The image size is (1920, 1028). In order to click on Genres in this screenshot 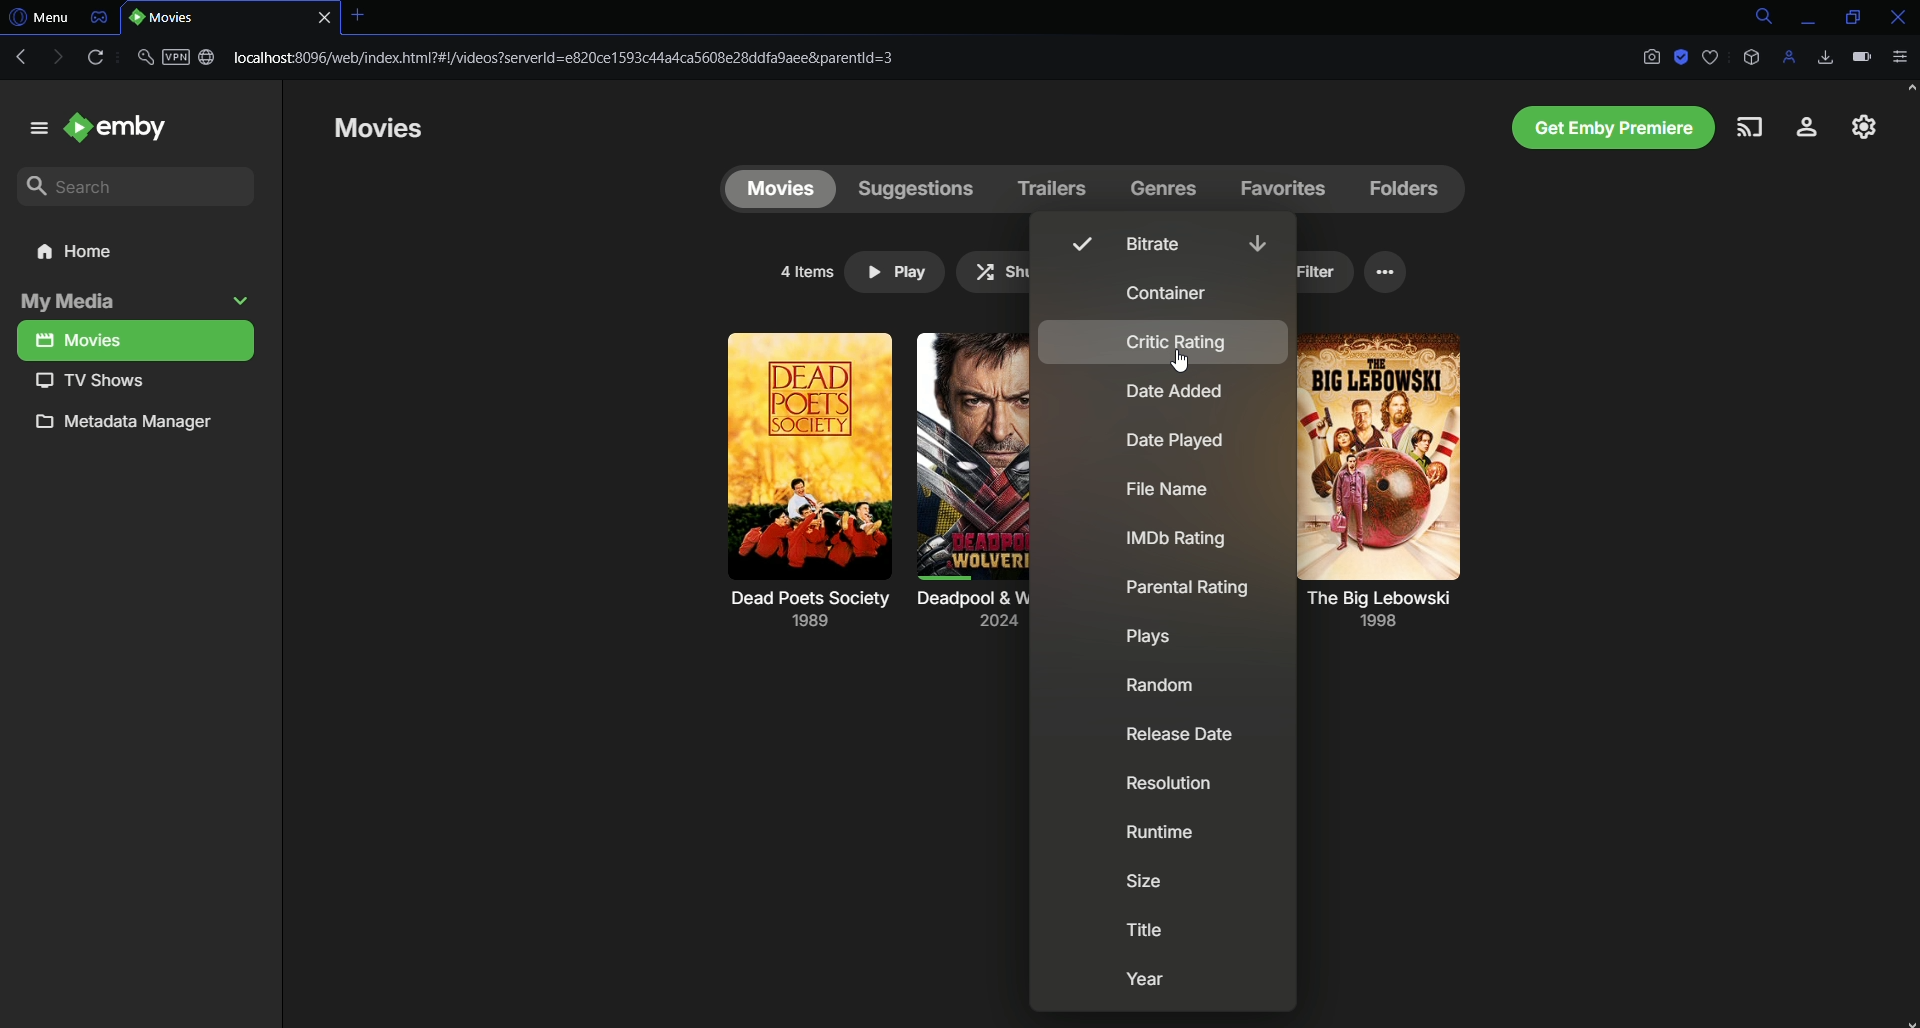, I will do `click(1165, 188)`.